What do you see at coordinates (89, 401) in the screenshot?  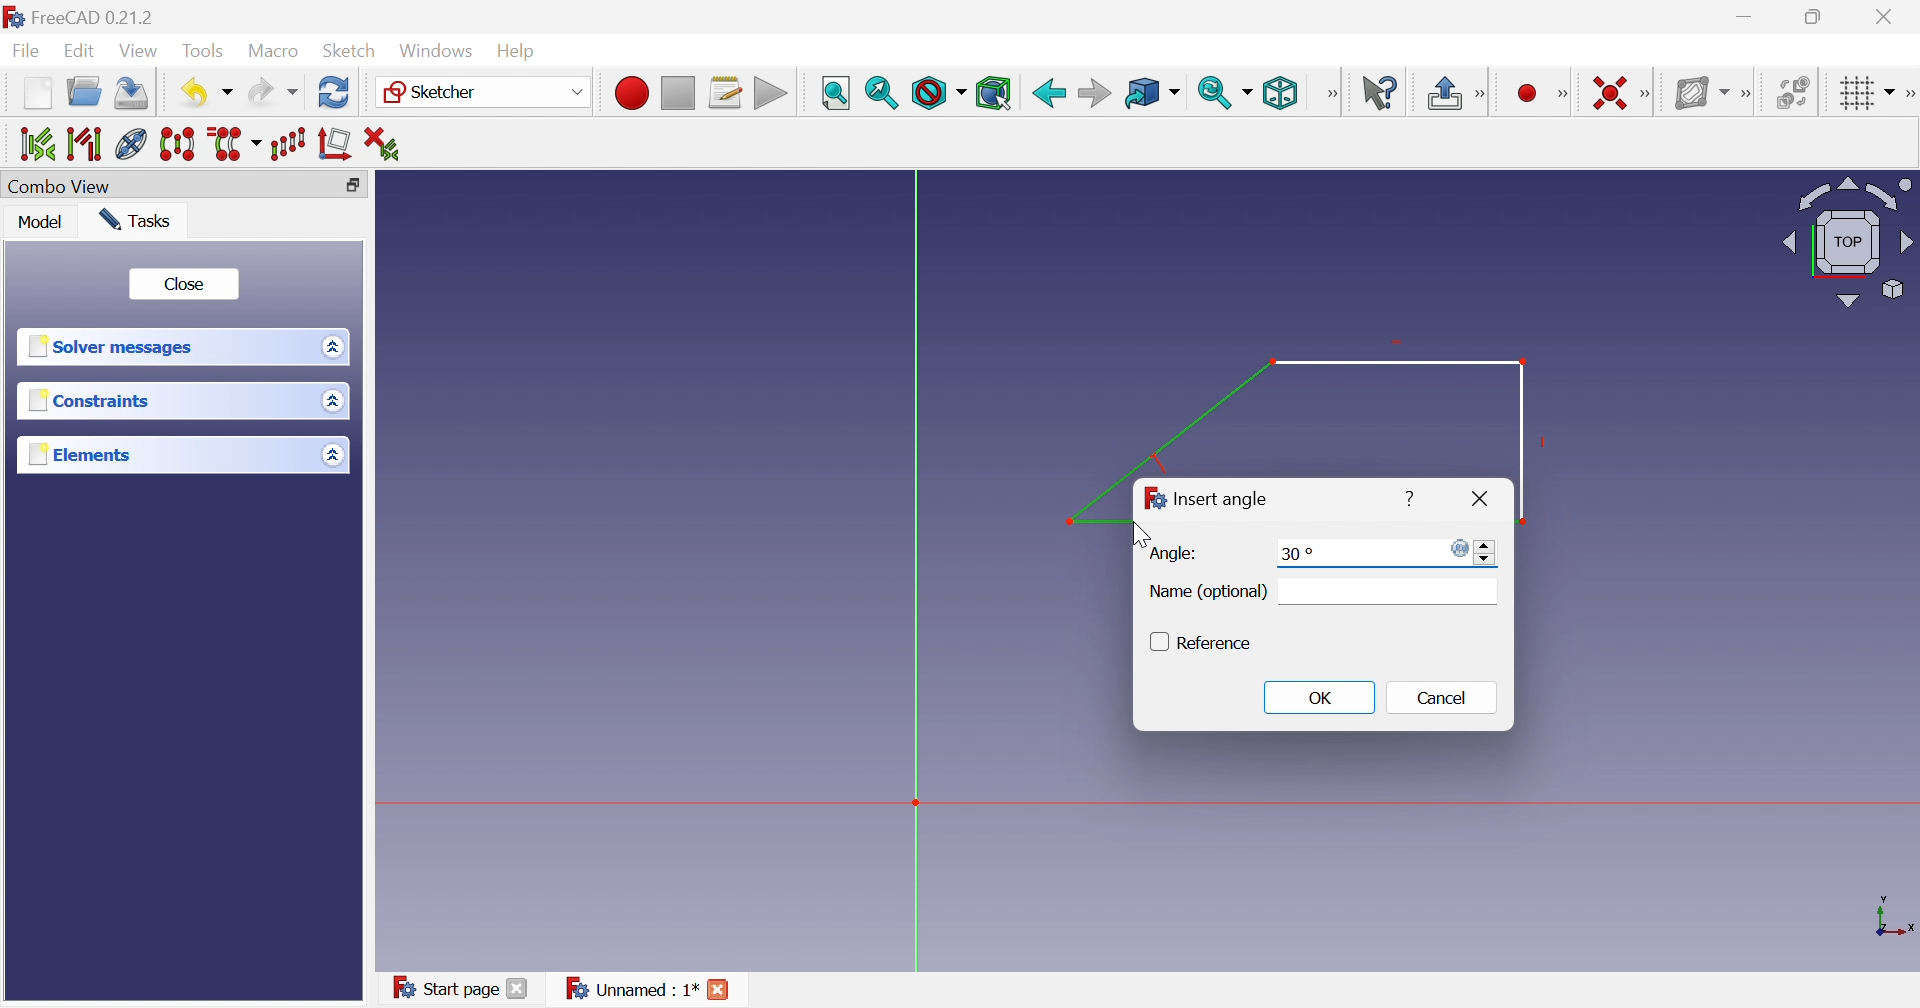 I see `Constraints` at bounding box center [89, 401].